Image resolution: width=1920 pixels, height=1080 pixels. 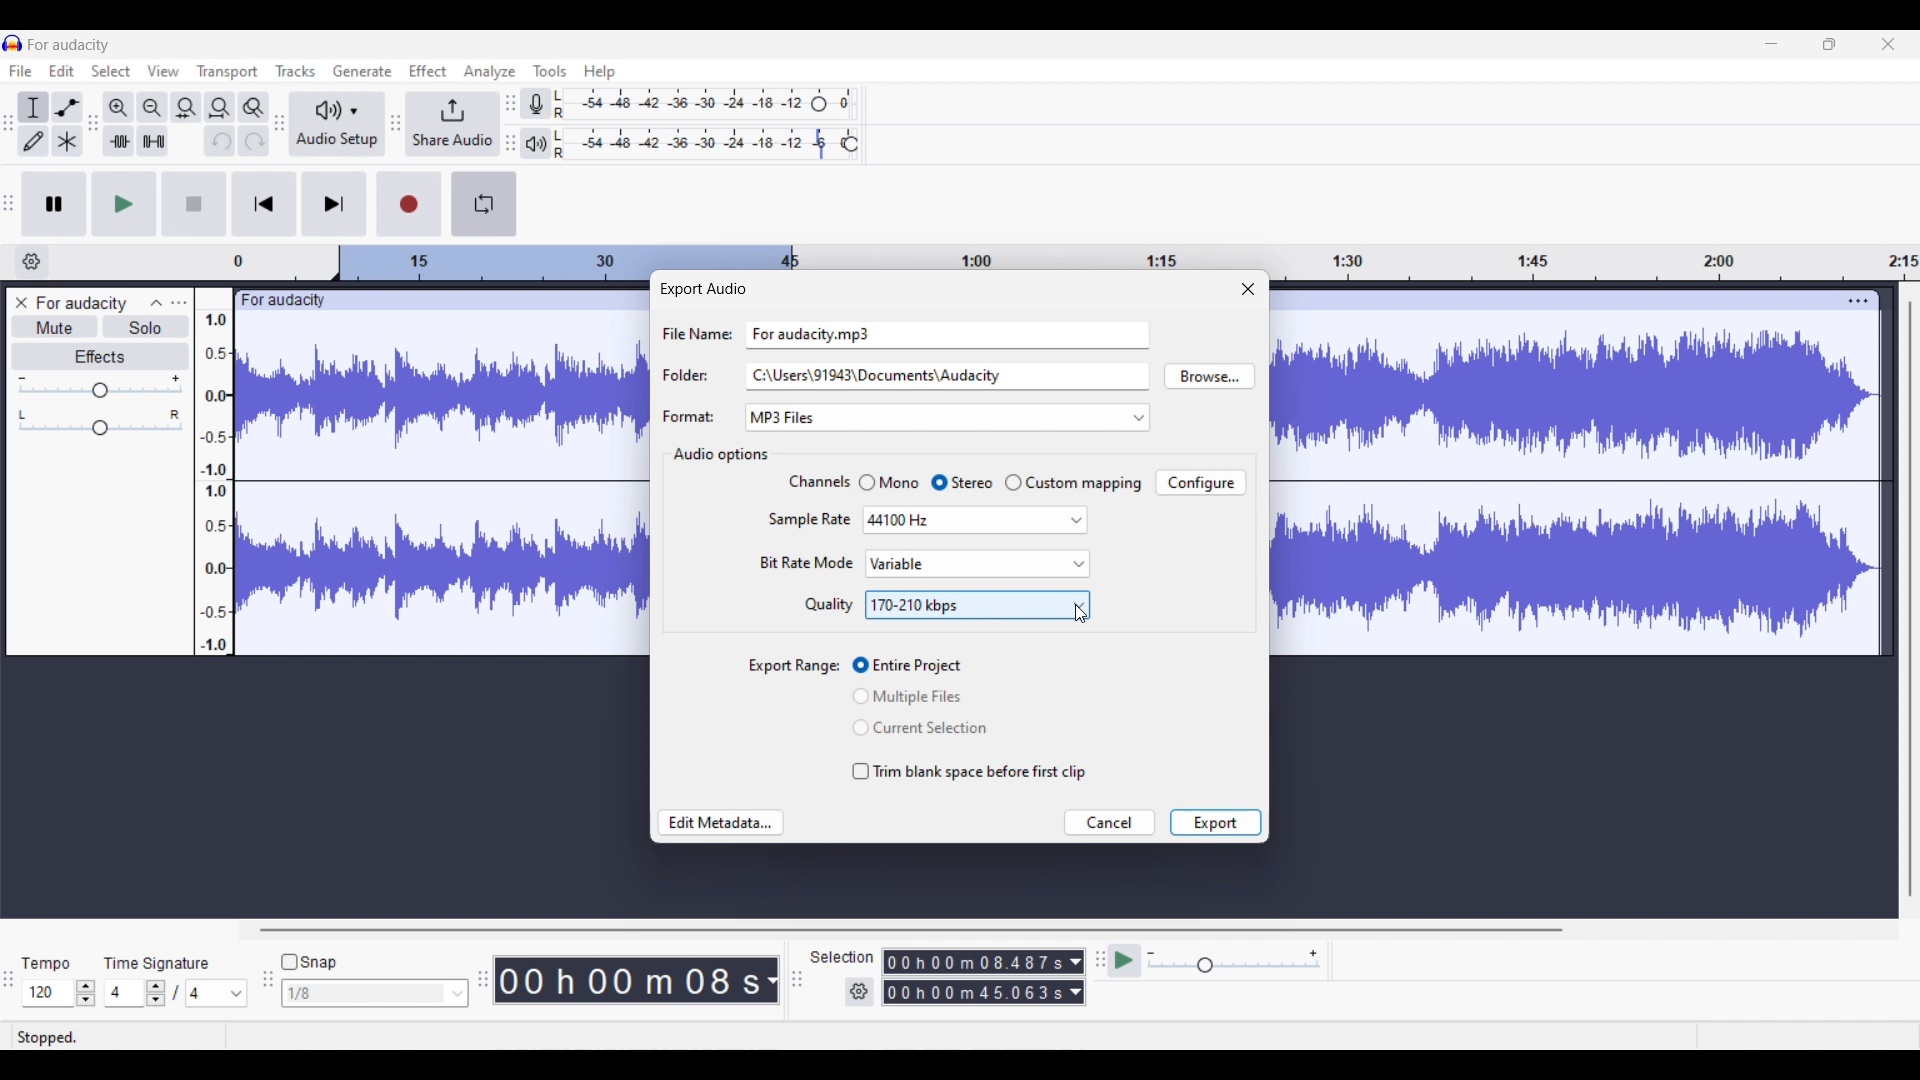 What do you see at coordinates (702, 289) in the screenshot?
I see `Window title` at bounding box center [702, 289].